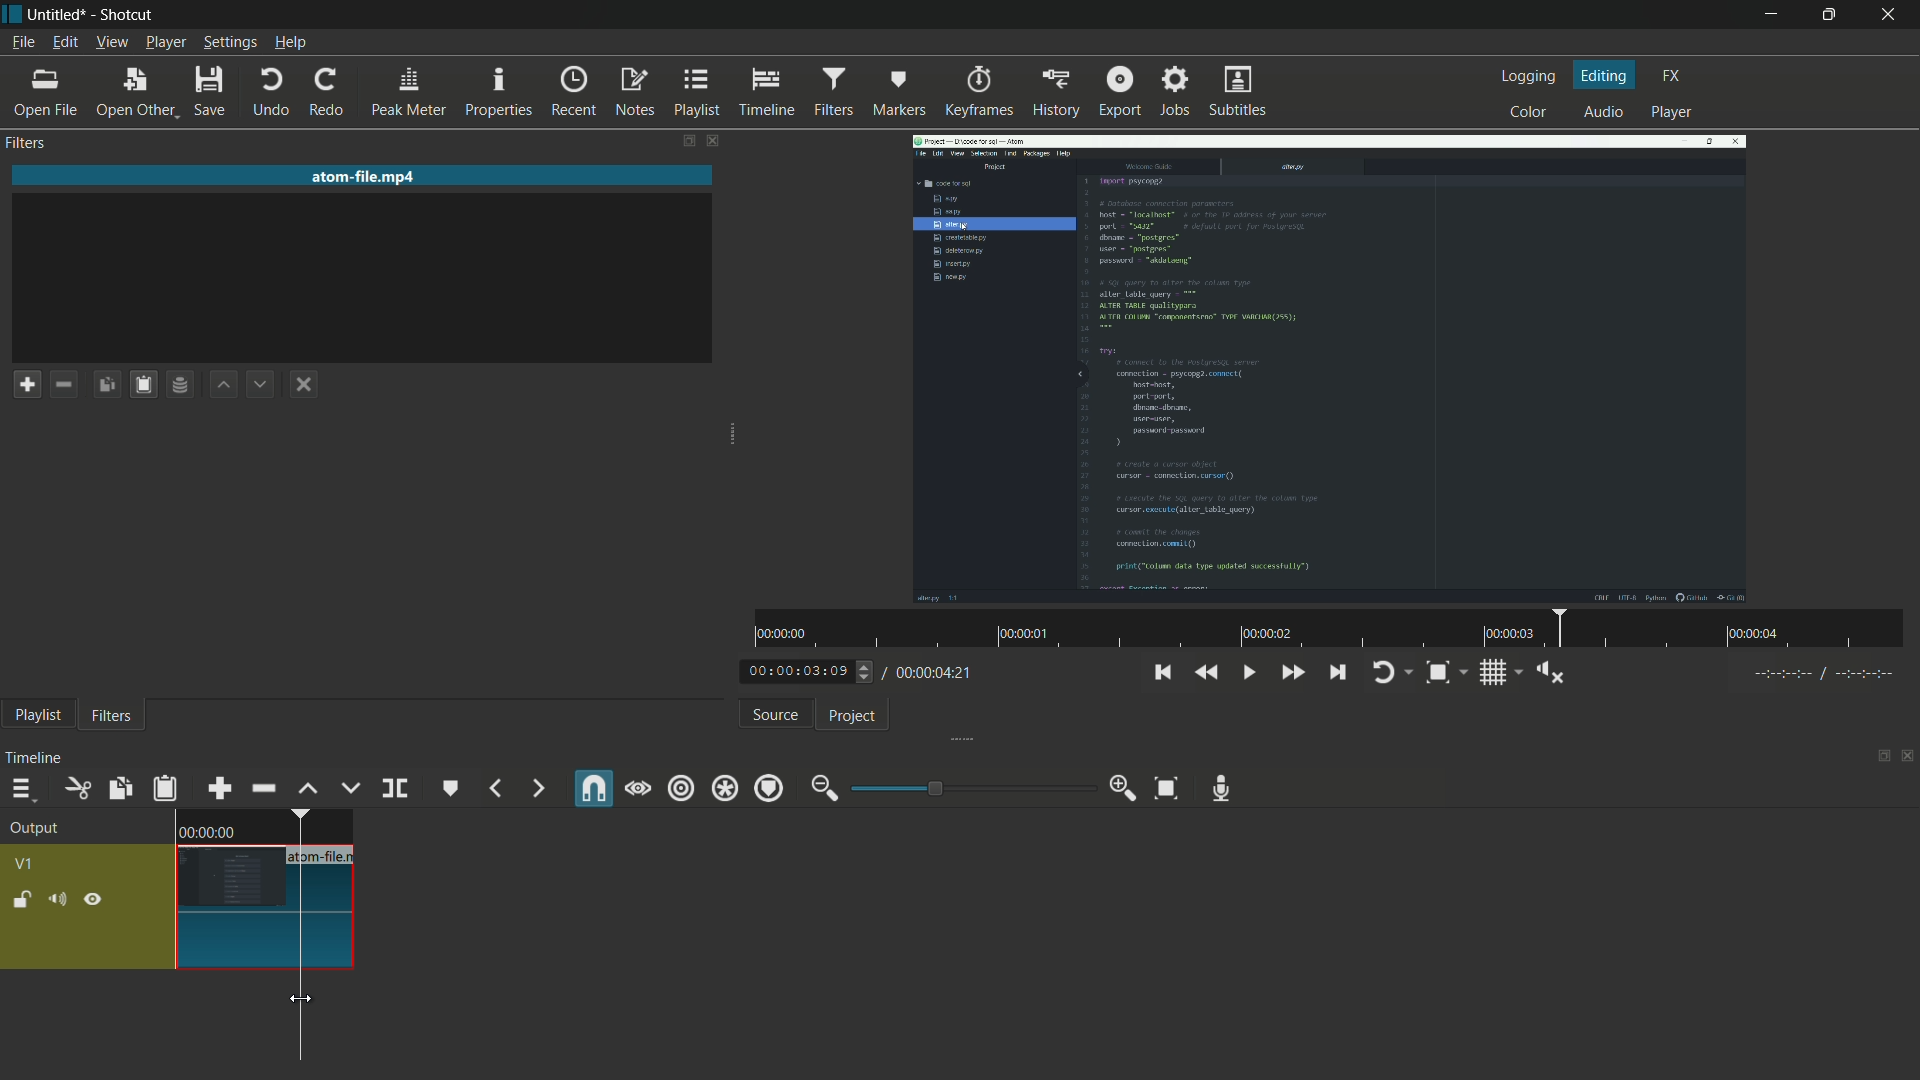 This screenshot has width=1920, height=1080. I want to click on filters, so click(832, 93).